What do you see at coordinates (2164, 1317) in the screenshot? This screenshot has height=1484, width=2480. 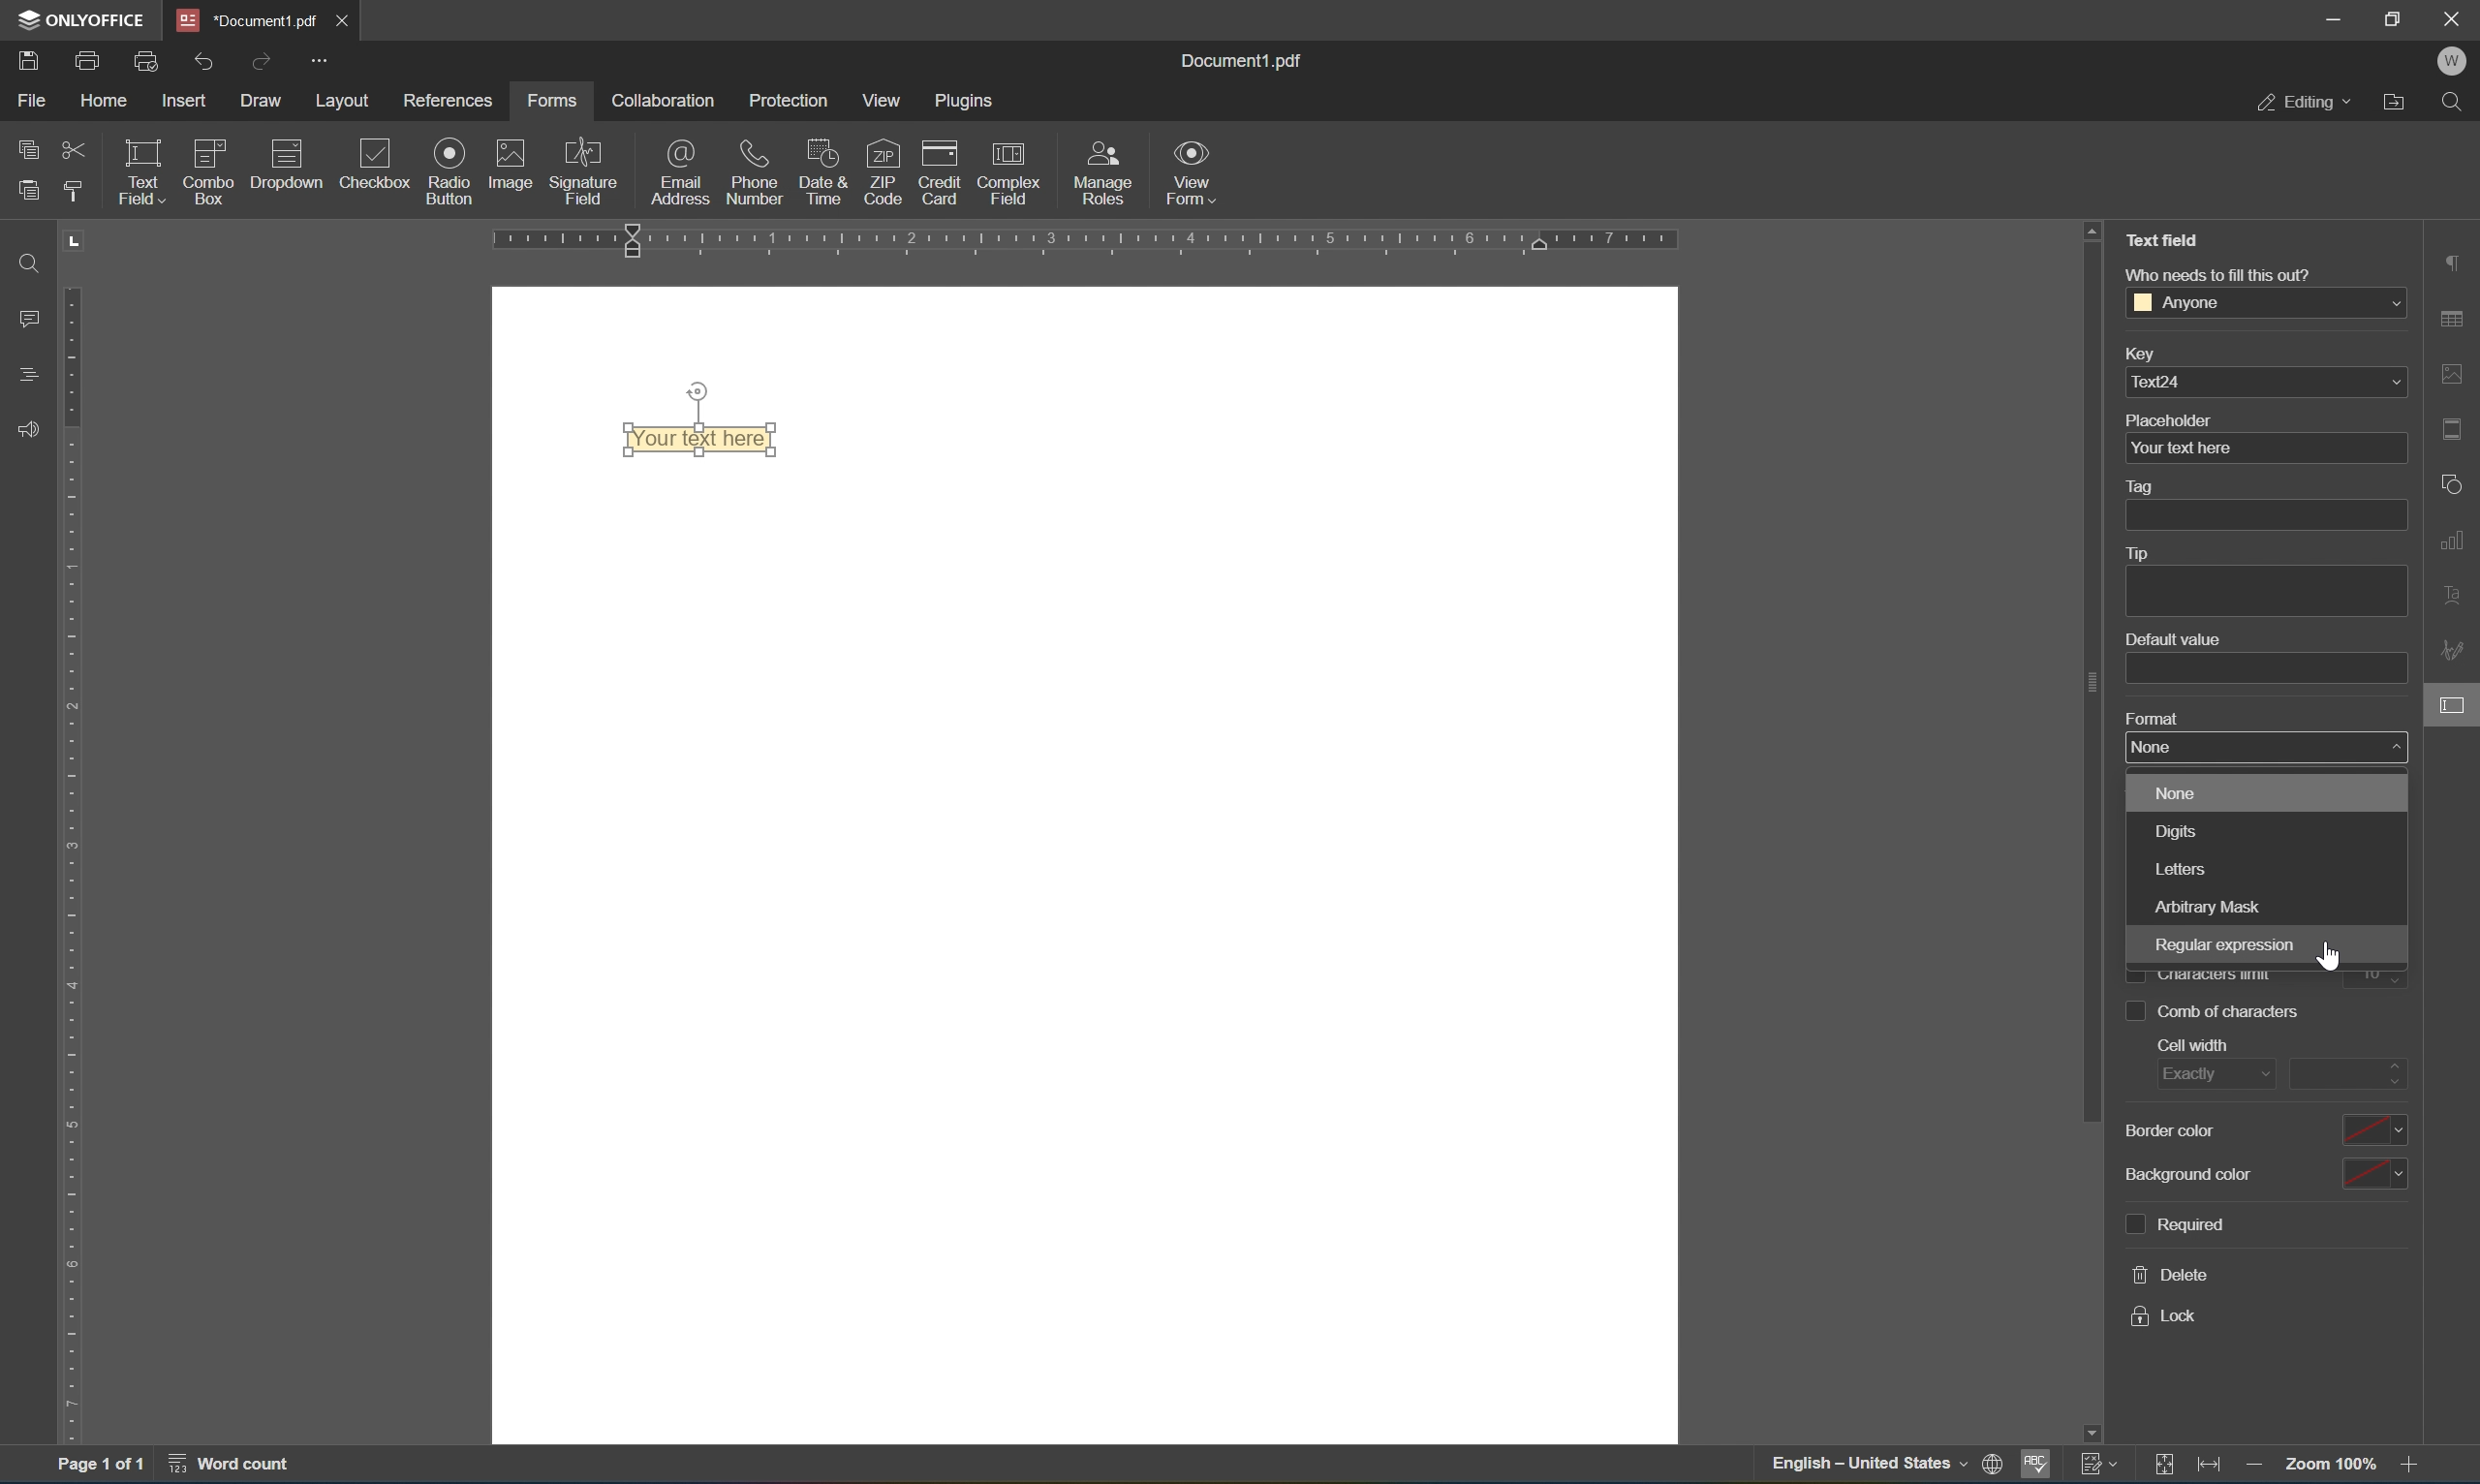 I see `lock` at bounding box center [2164, 1317].